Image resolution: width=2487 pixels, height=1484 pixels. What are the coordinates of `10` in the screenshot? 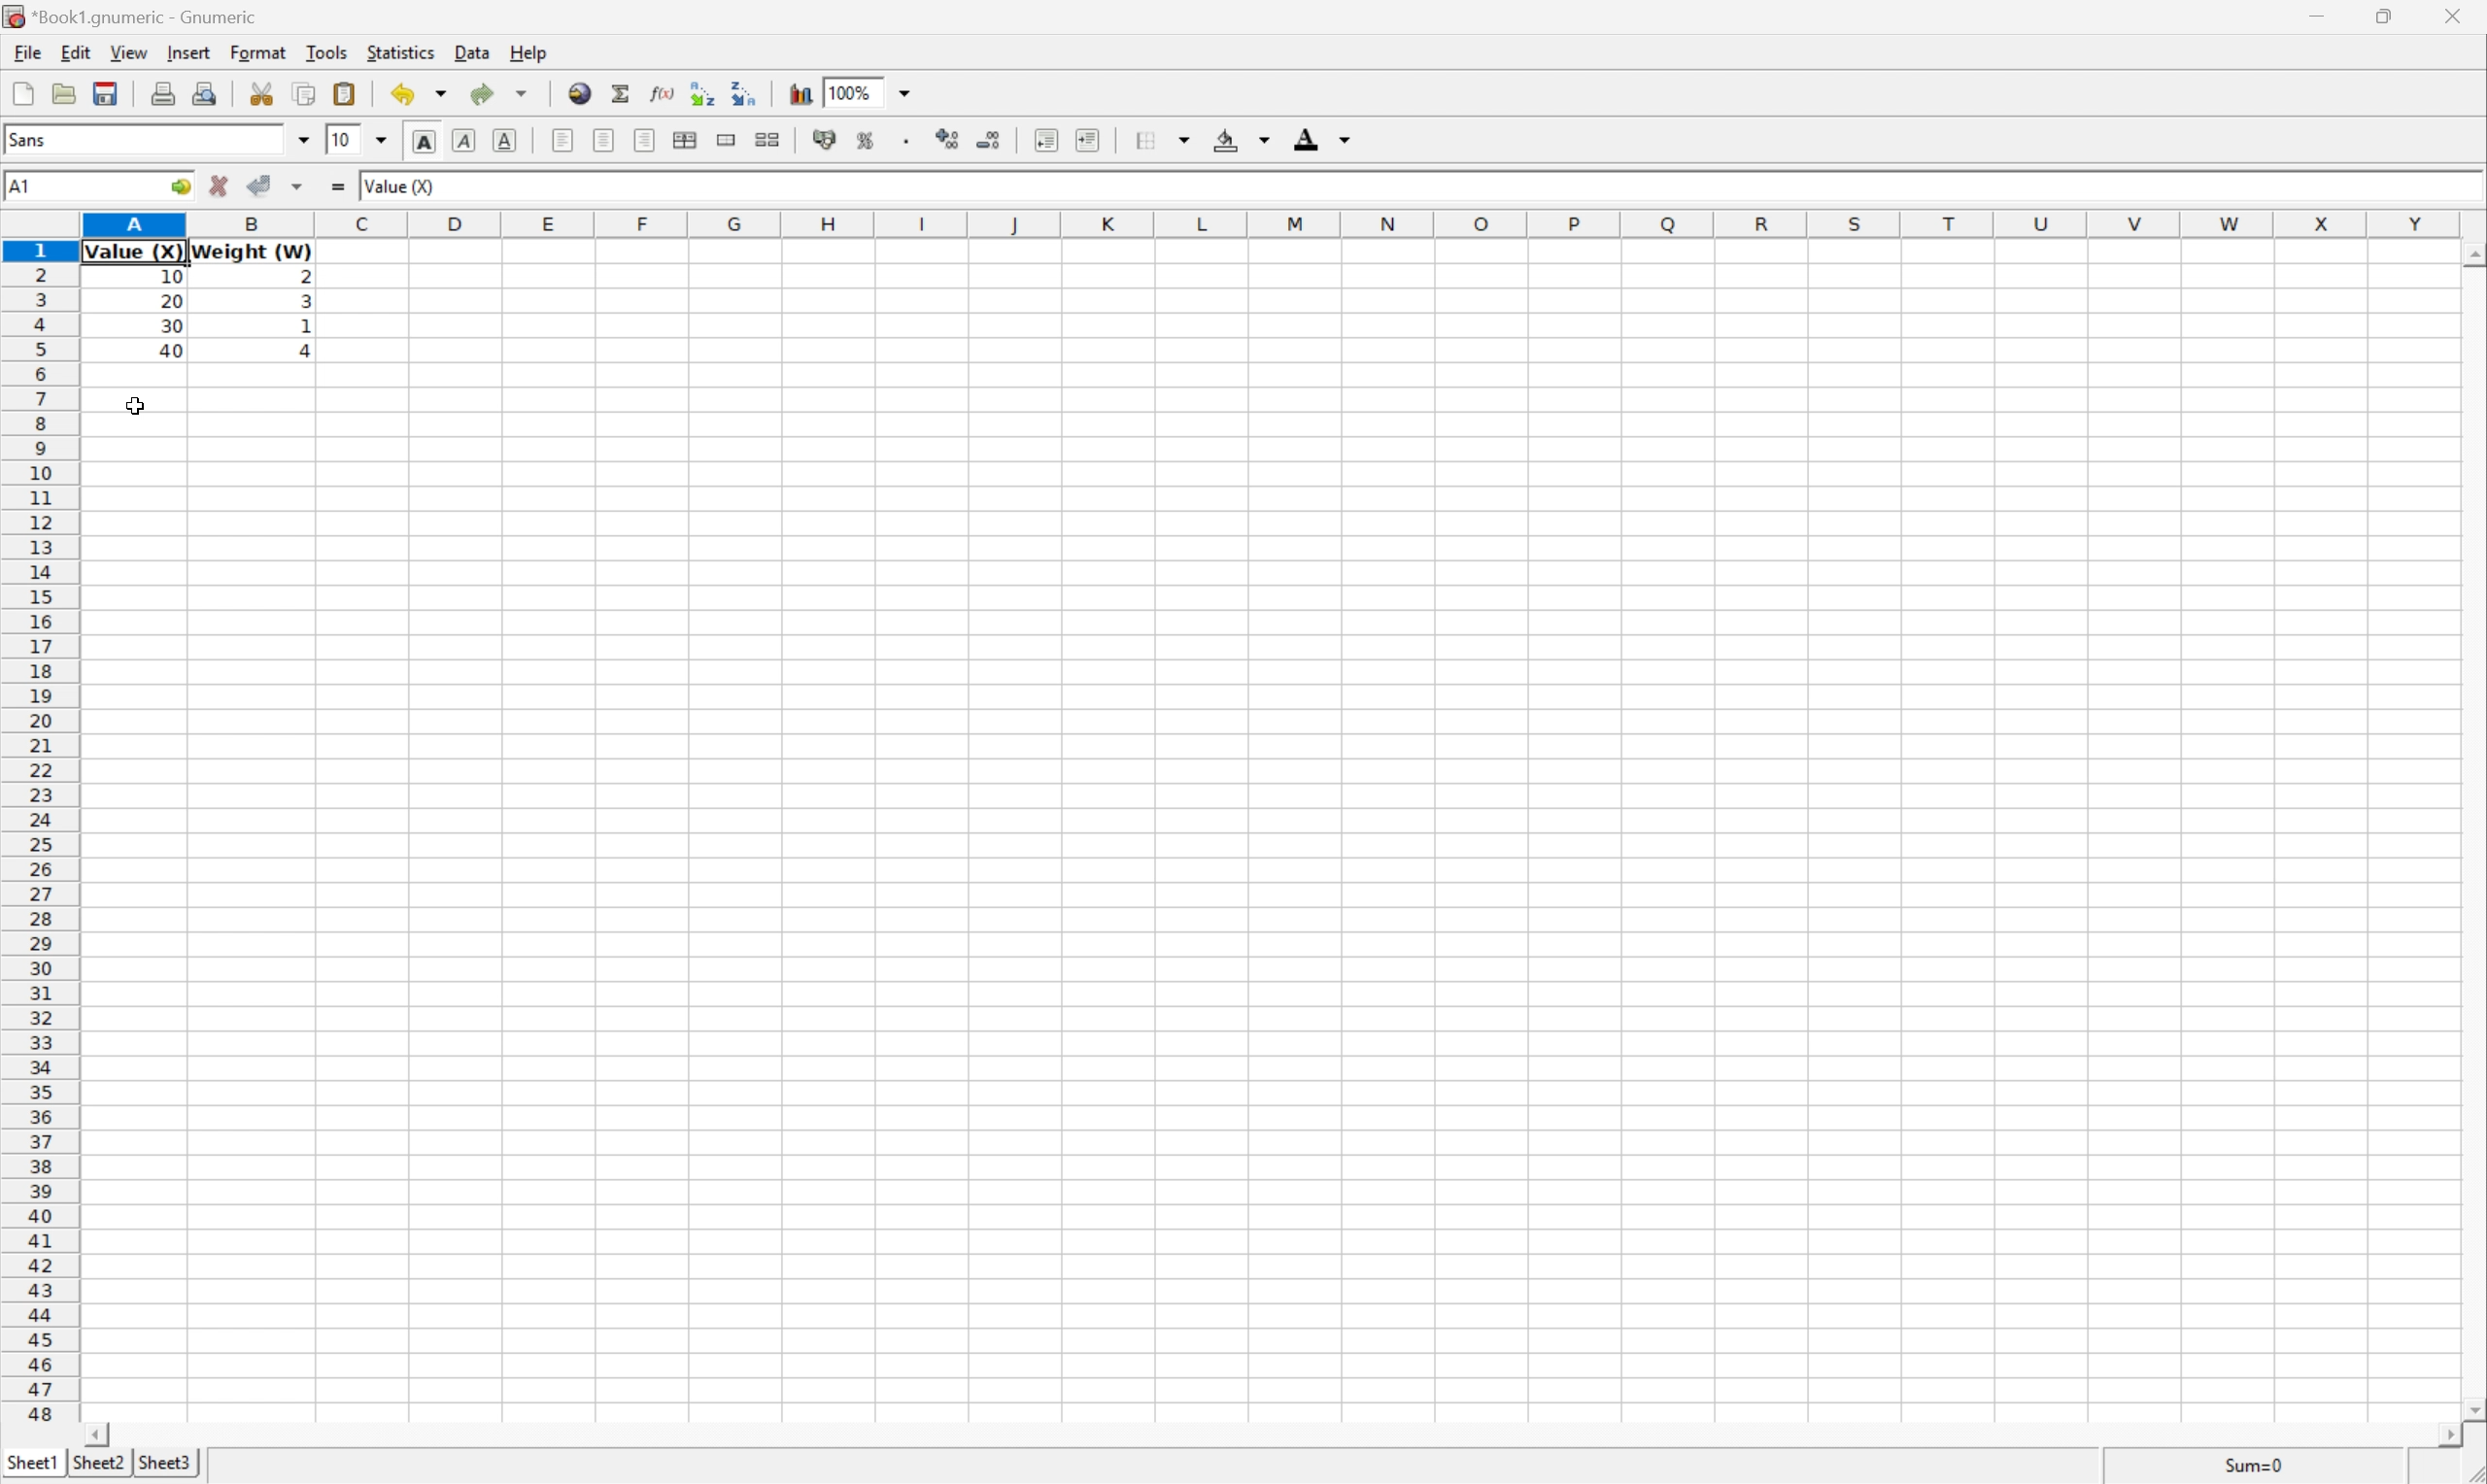 It's located at (341, 139).